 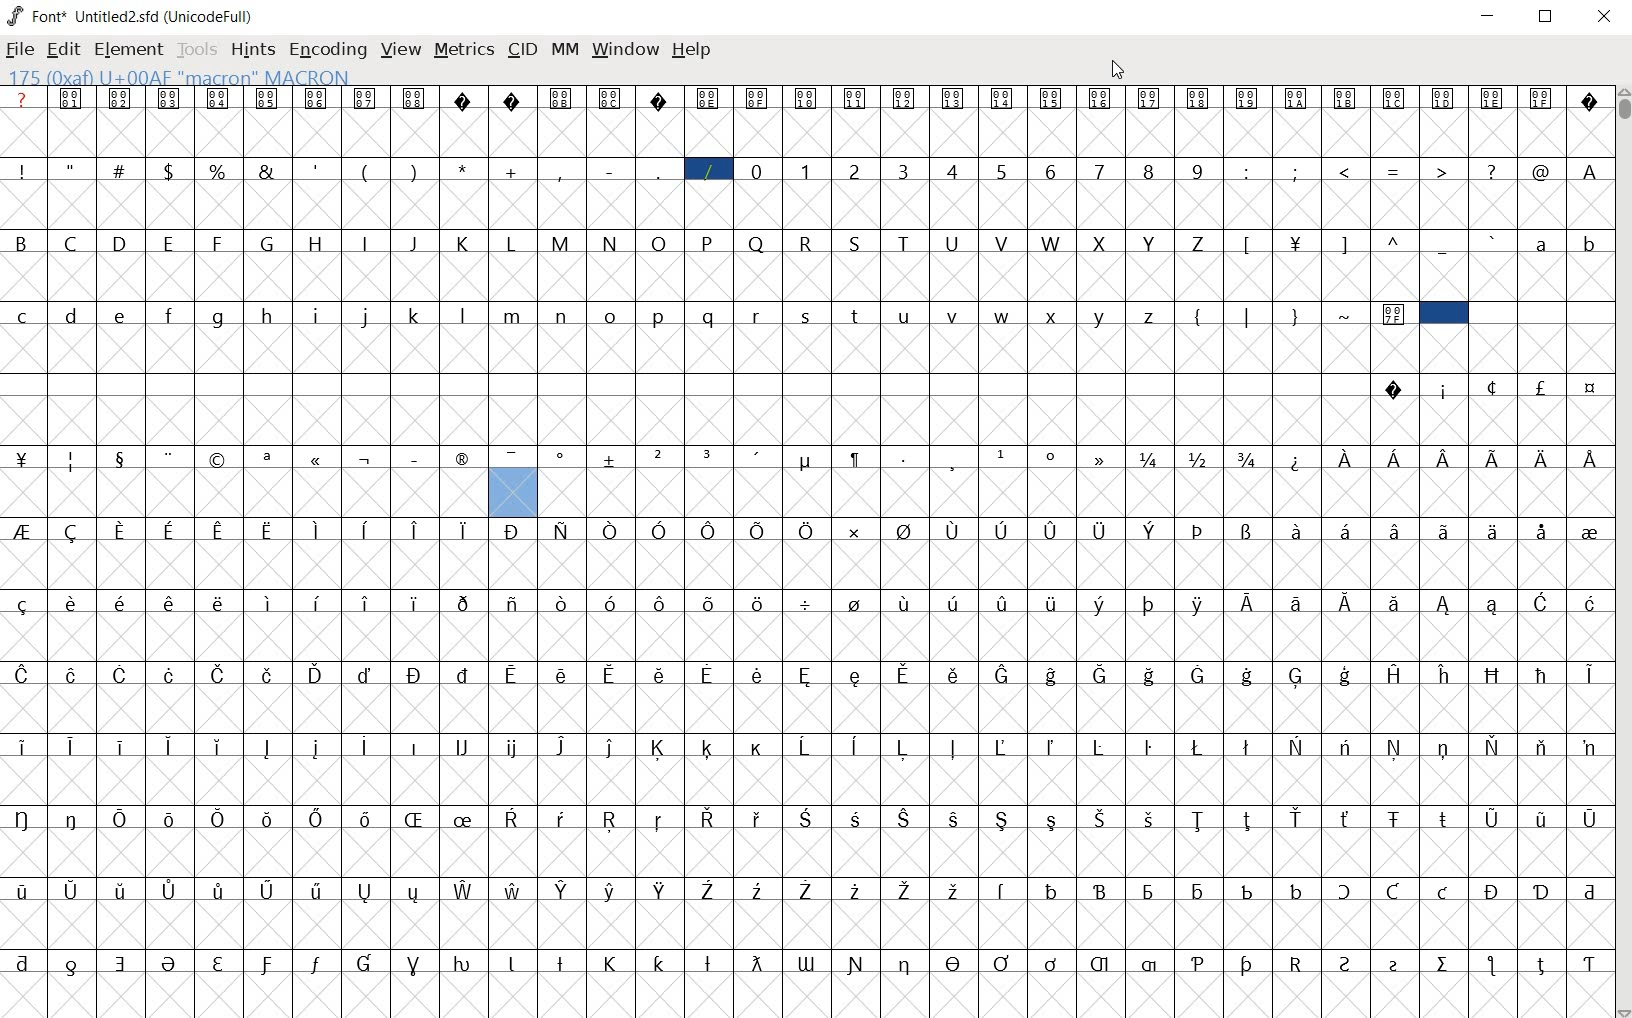 What do you see at coordinates (1541, 601) in the screenshot?
I see `Symbol` at bounding box center [1541, 601].